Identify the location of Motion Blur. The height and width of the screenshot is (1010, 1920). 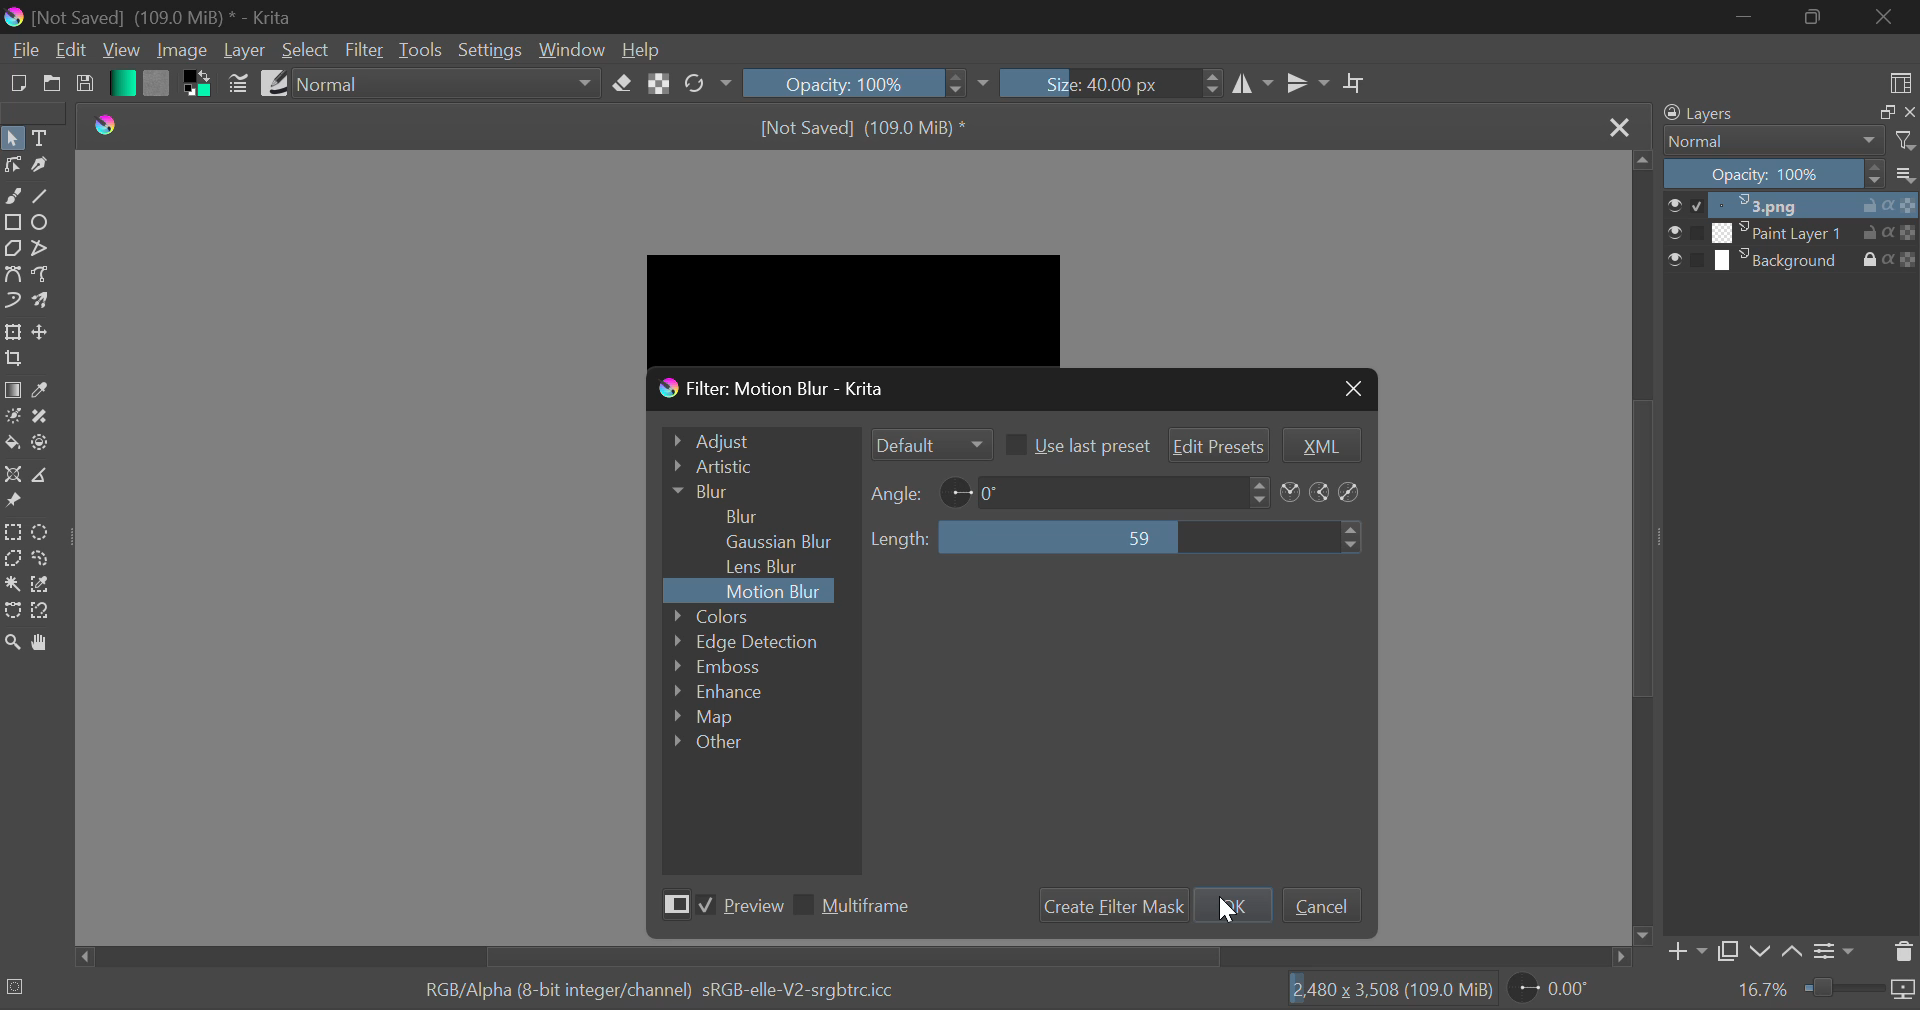
(776, 592).